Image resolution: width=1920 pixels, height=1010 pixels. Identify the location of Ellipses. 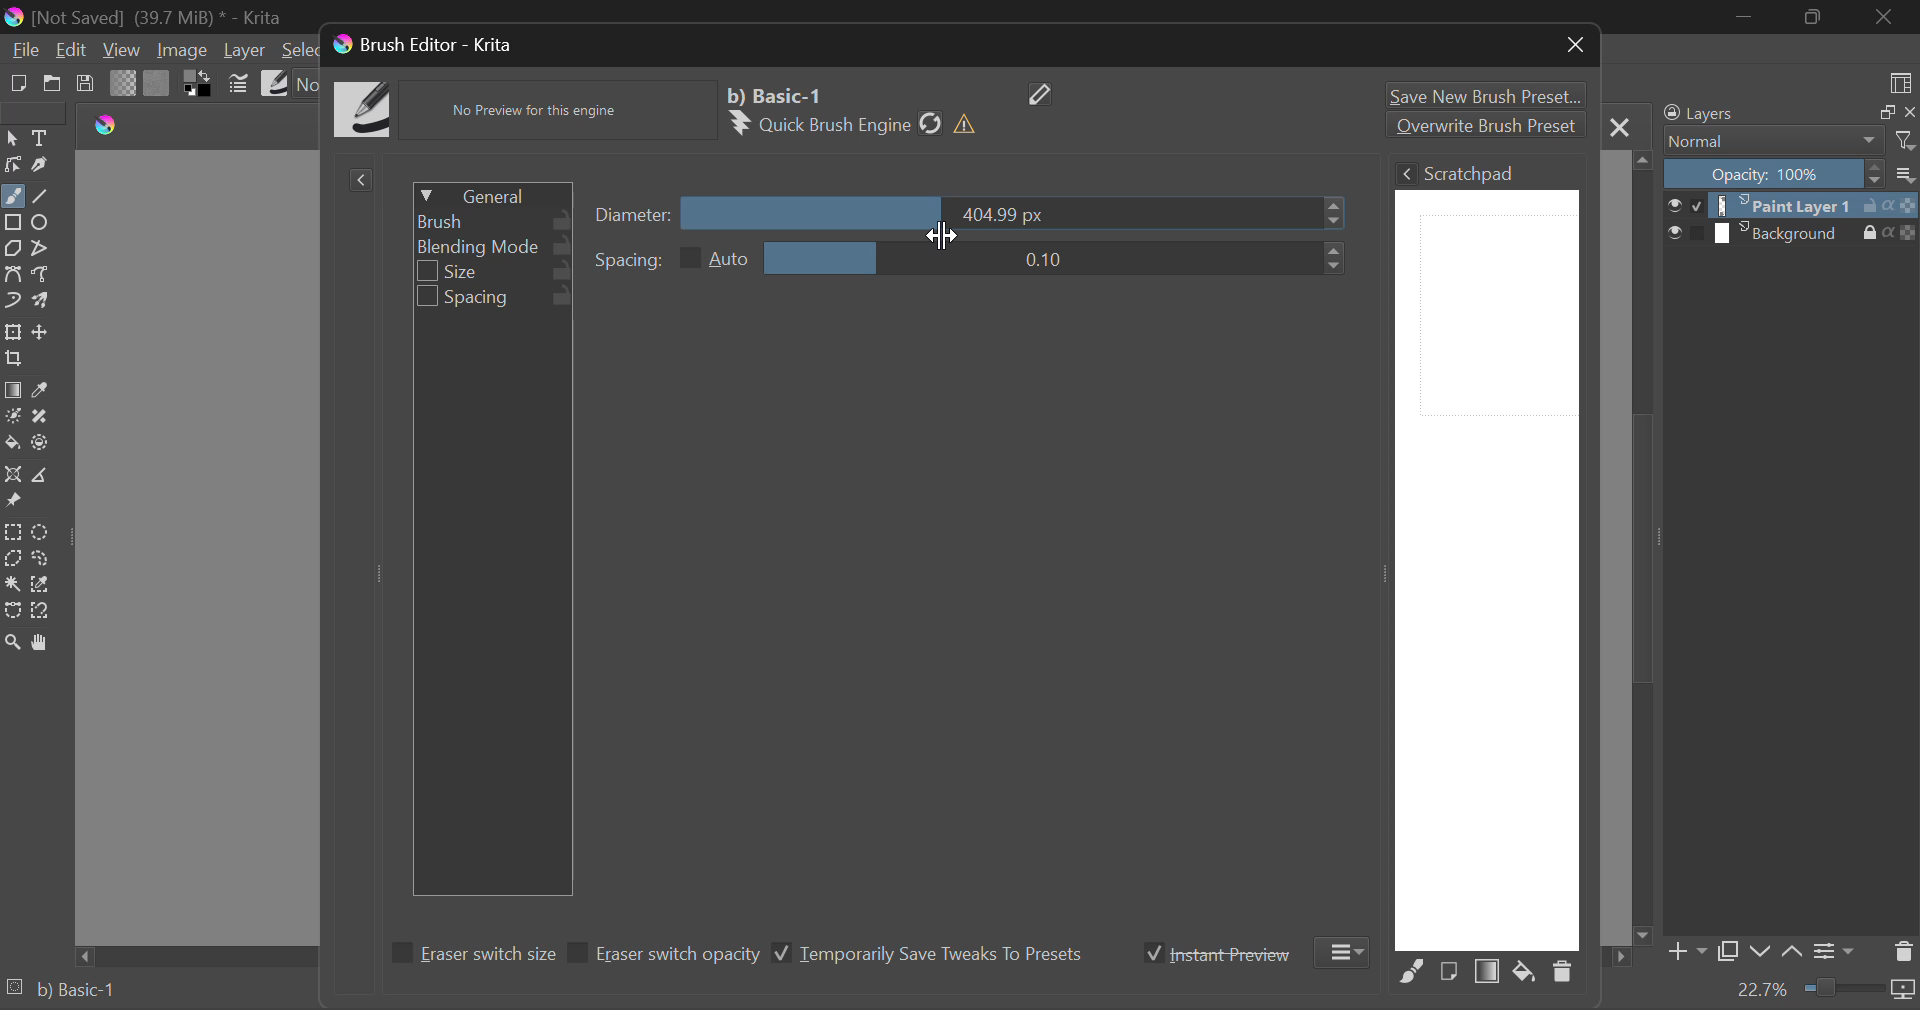
(46, 221).